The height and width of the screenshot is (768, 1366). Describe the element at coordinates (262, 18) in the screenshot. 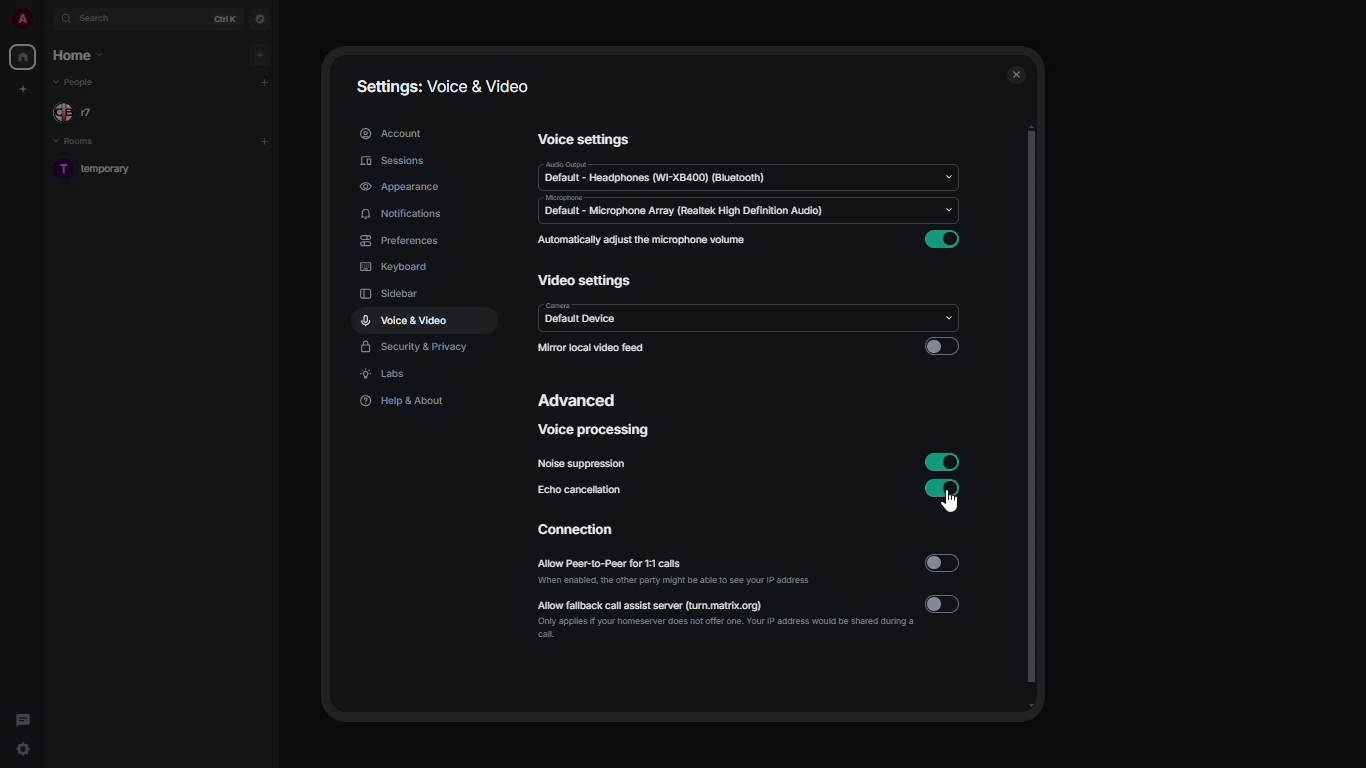

I see `navigator` at that location.